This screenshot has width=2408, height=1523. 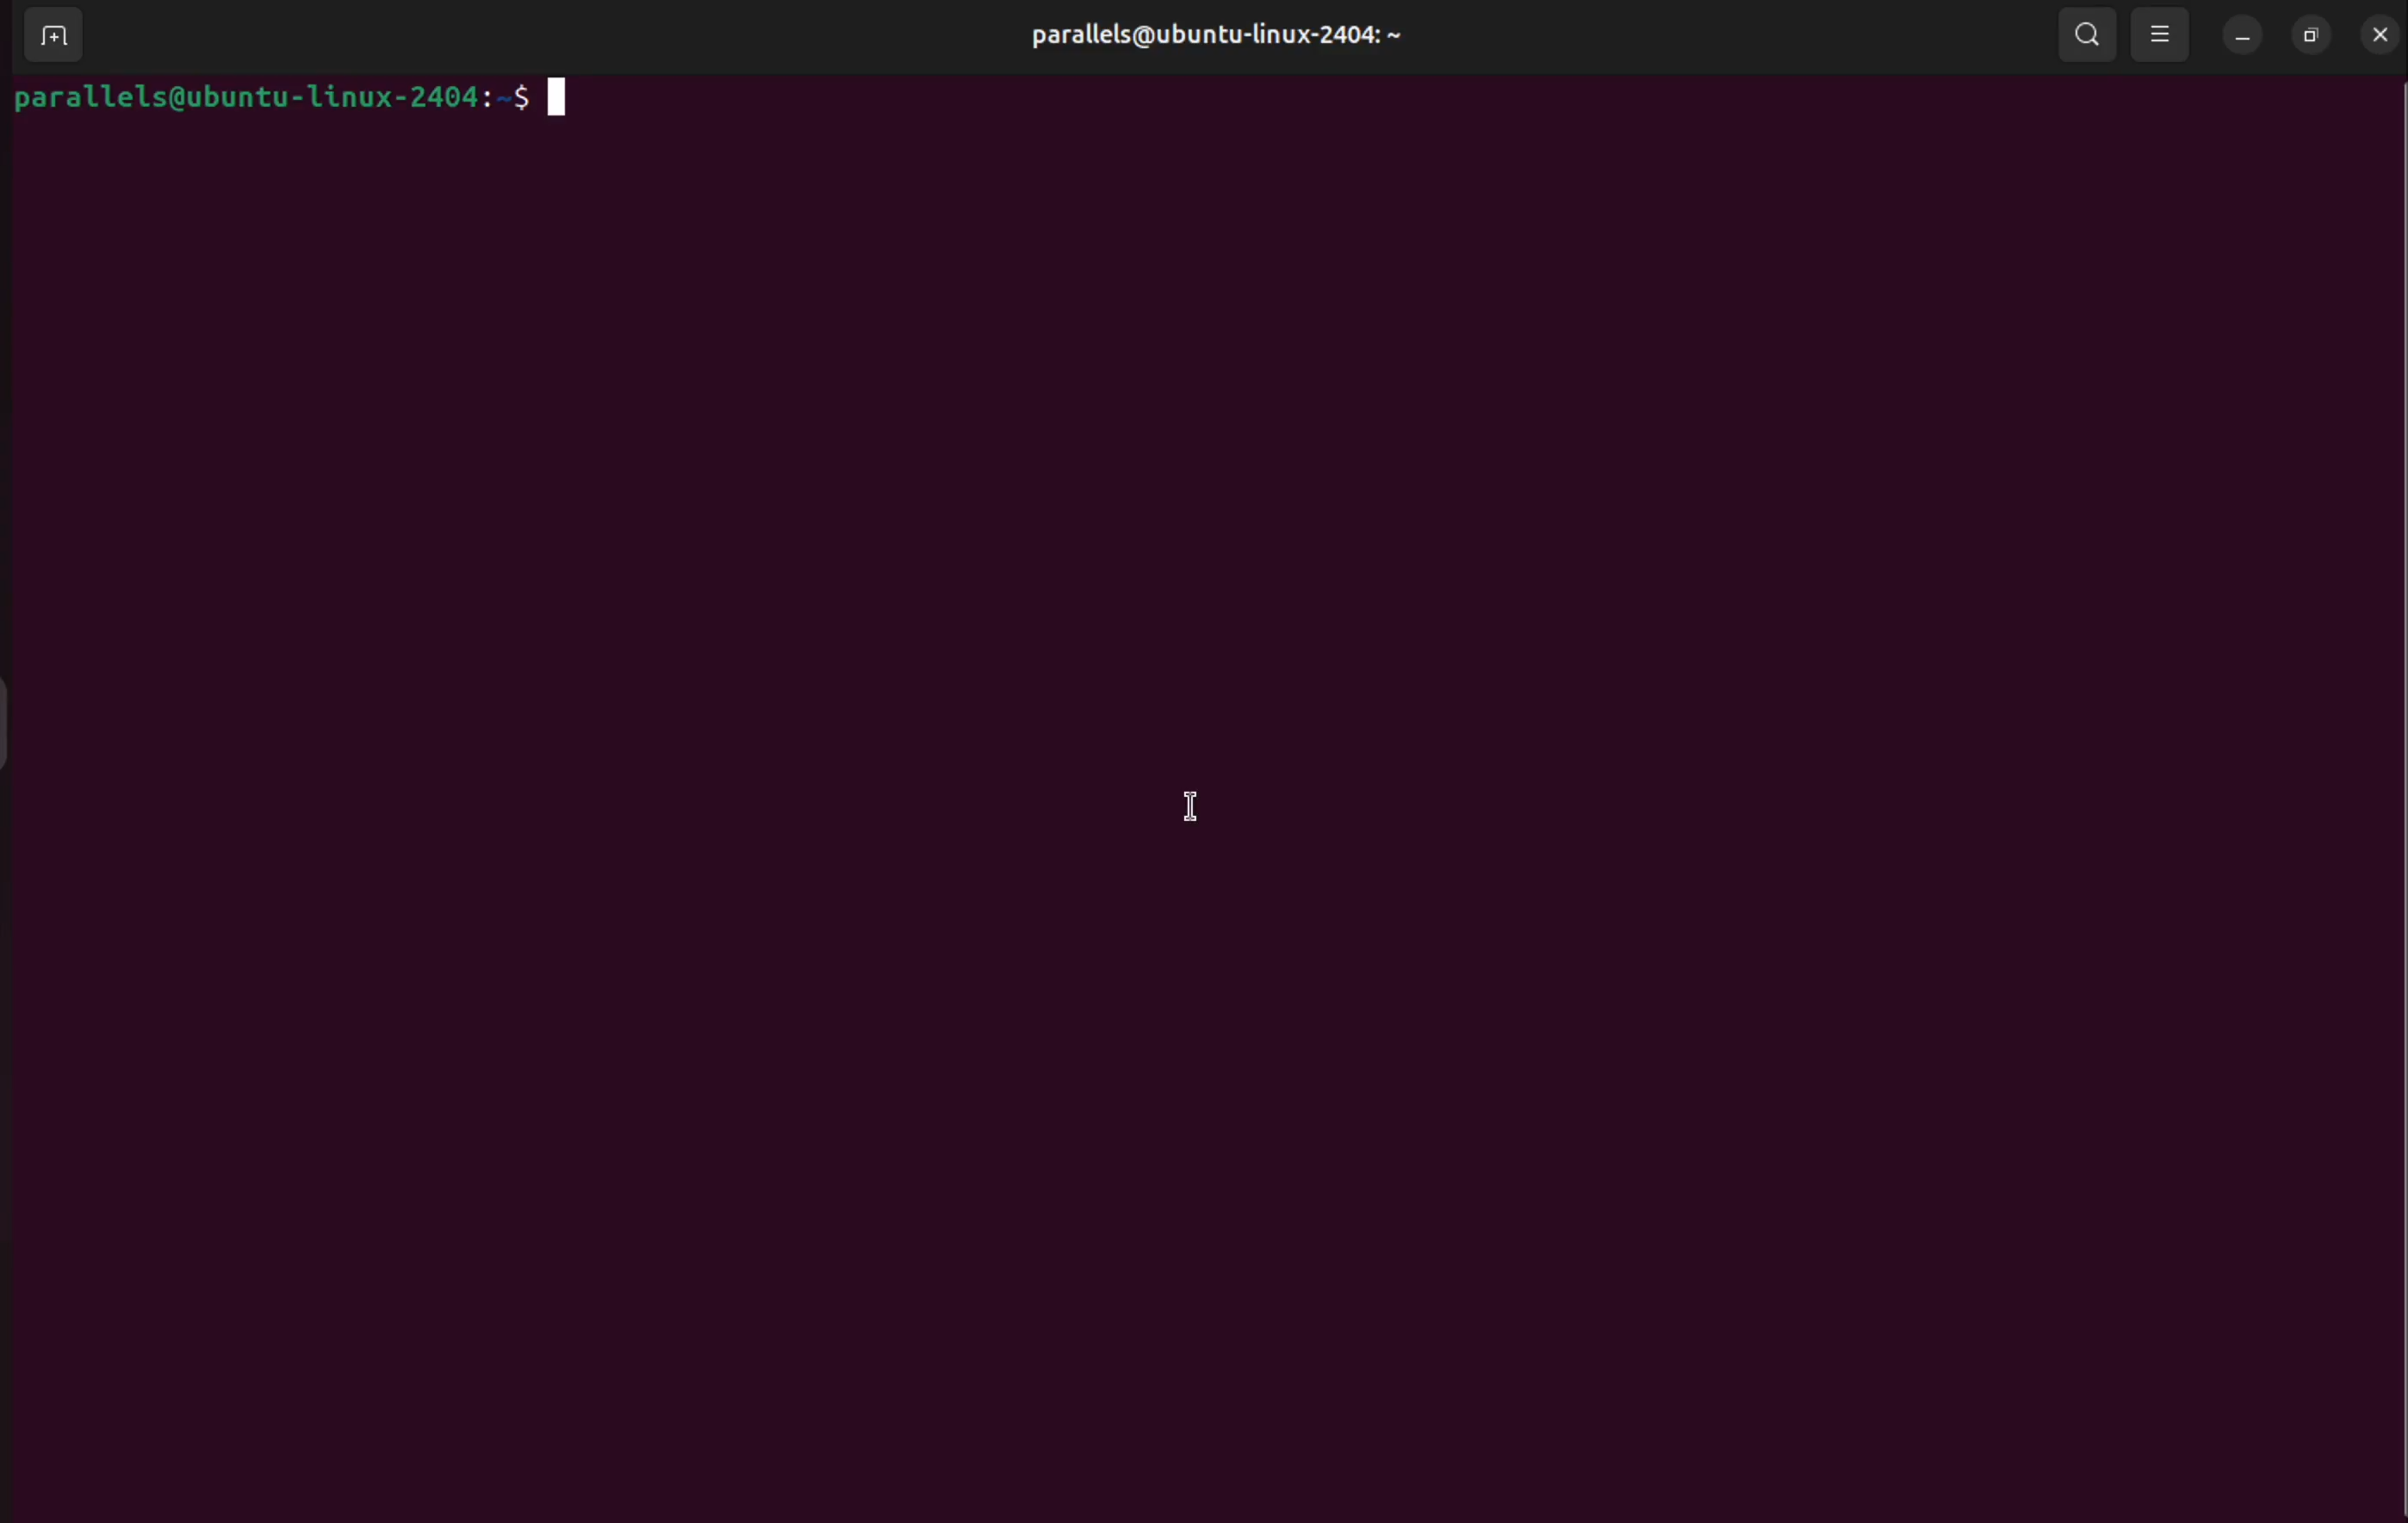 I want to click on search, so click(x=2088, y=36).